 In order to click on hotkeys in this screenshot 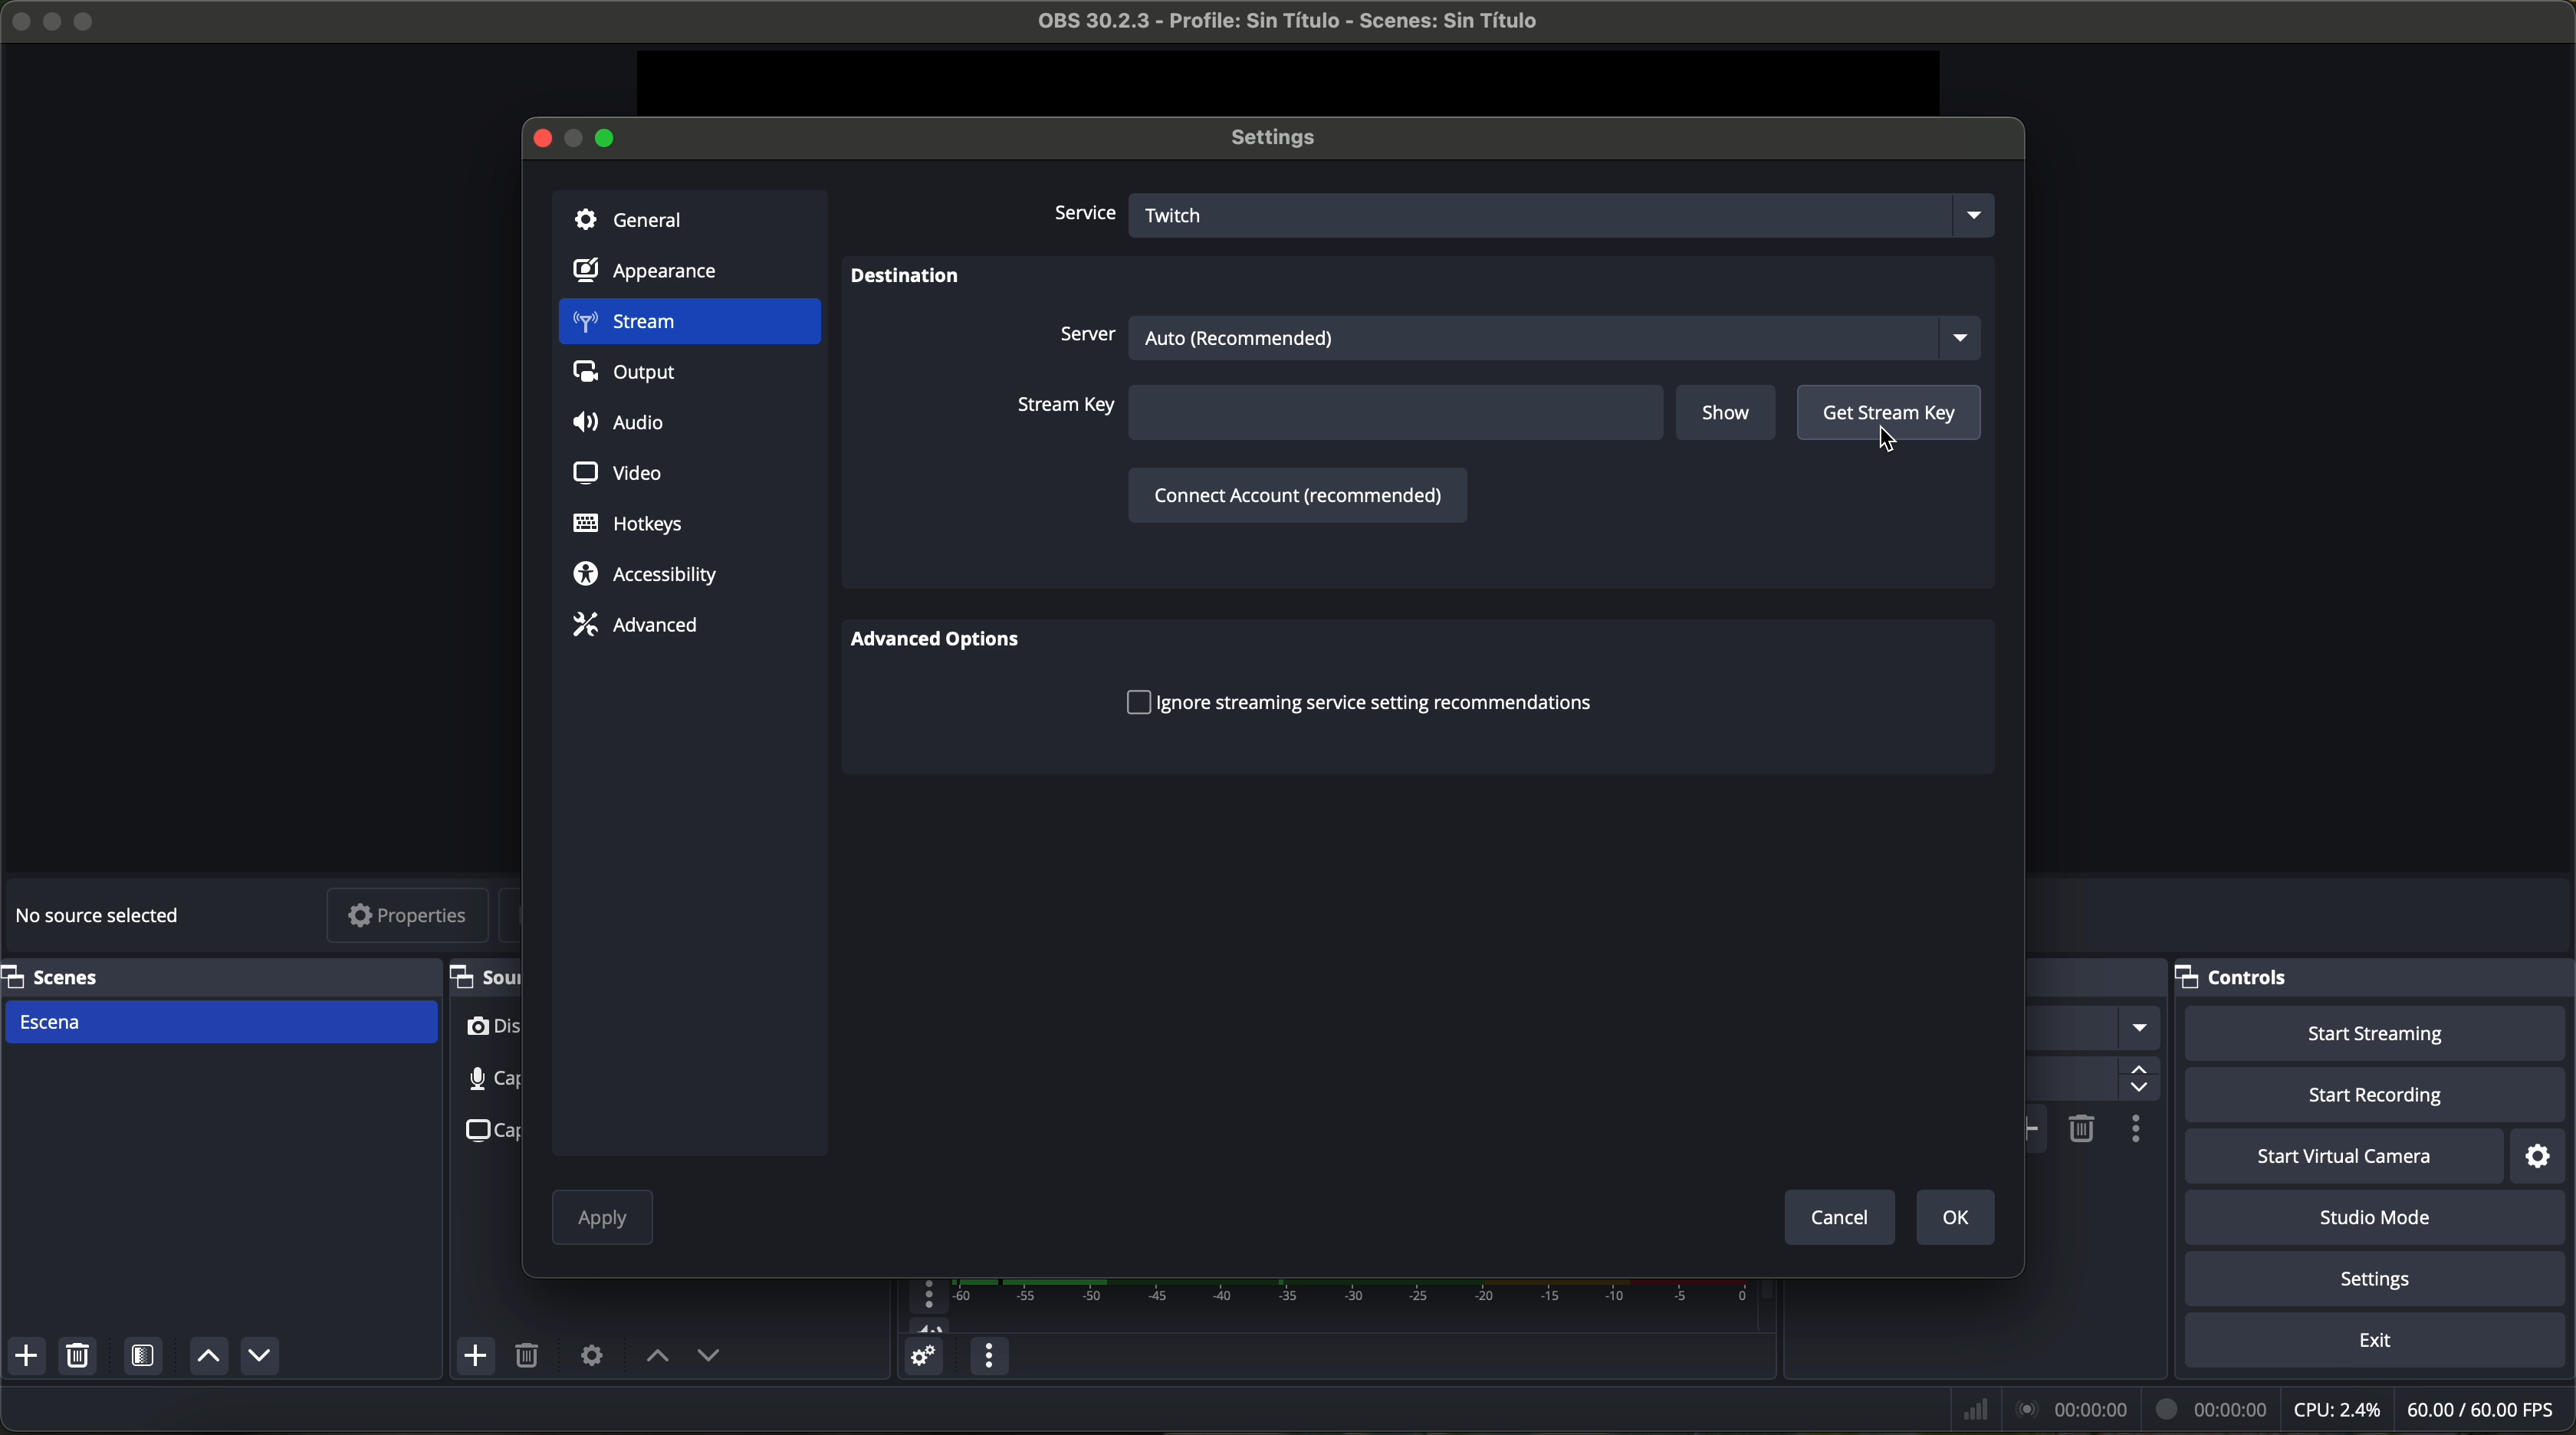, I will do `click(629, 525)`.